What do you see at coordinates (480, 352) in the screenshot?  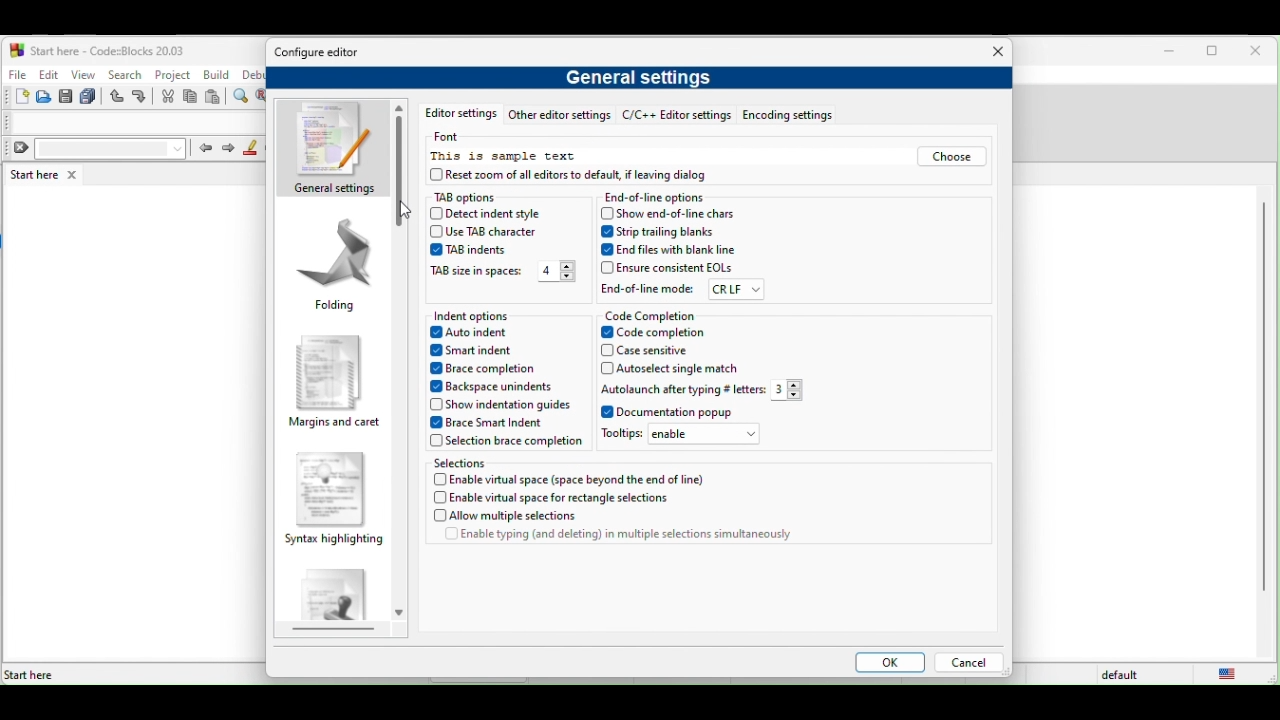 I see `smart indent` at bounding box center [480, 352].